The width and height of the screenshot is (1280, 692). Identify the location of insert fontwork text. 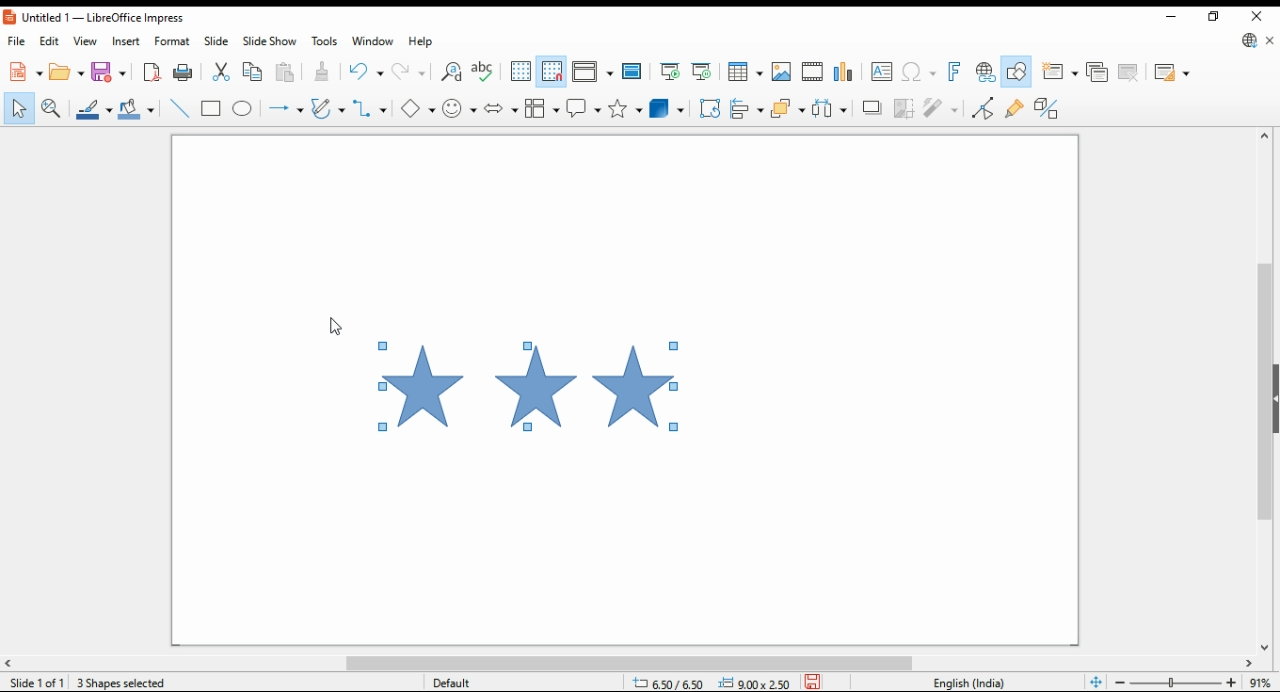
(953, 71).